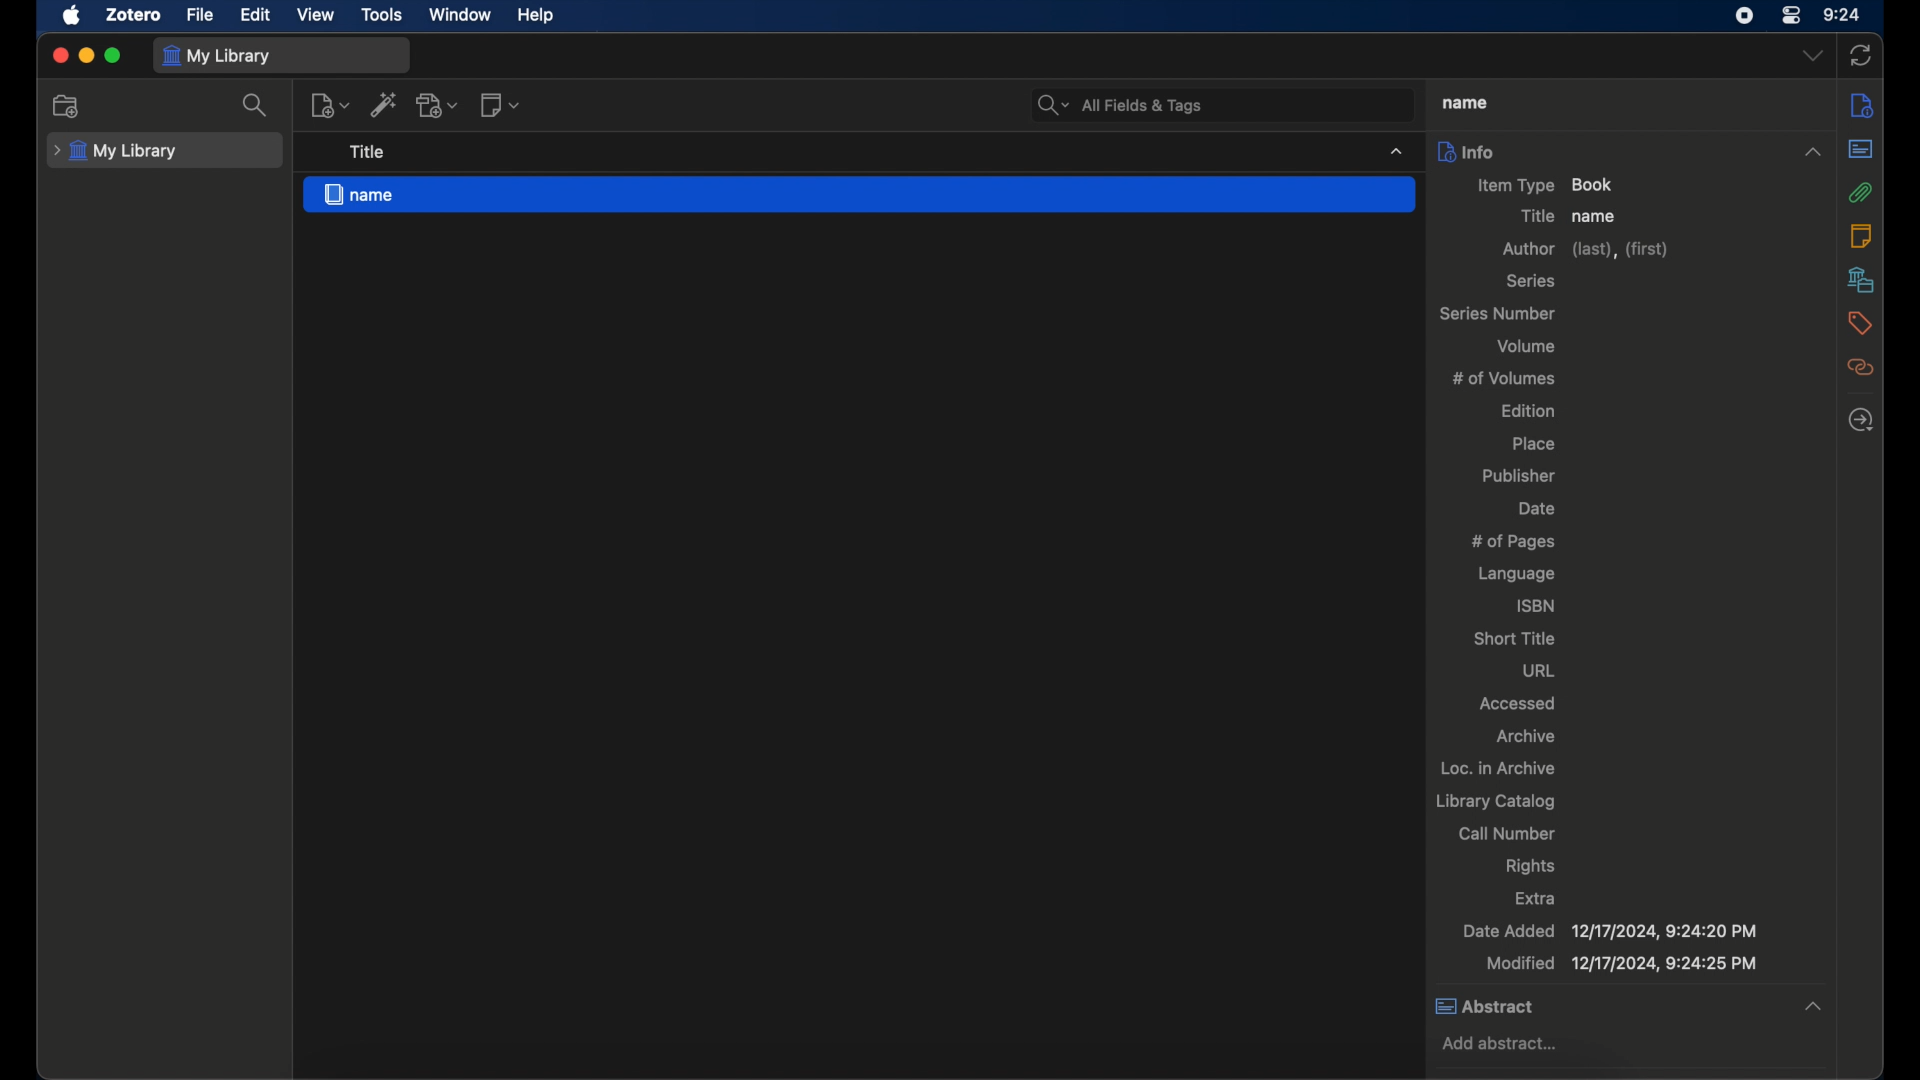  Describe the element at coordinates (1518, 702) in the screenshot. I see `accessed` at that location.